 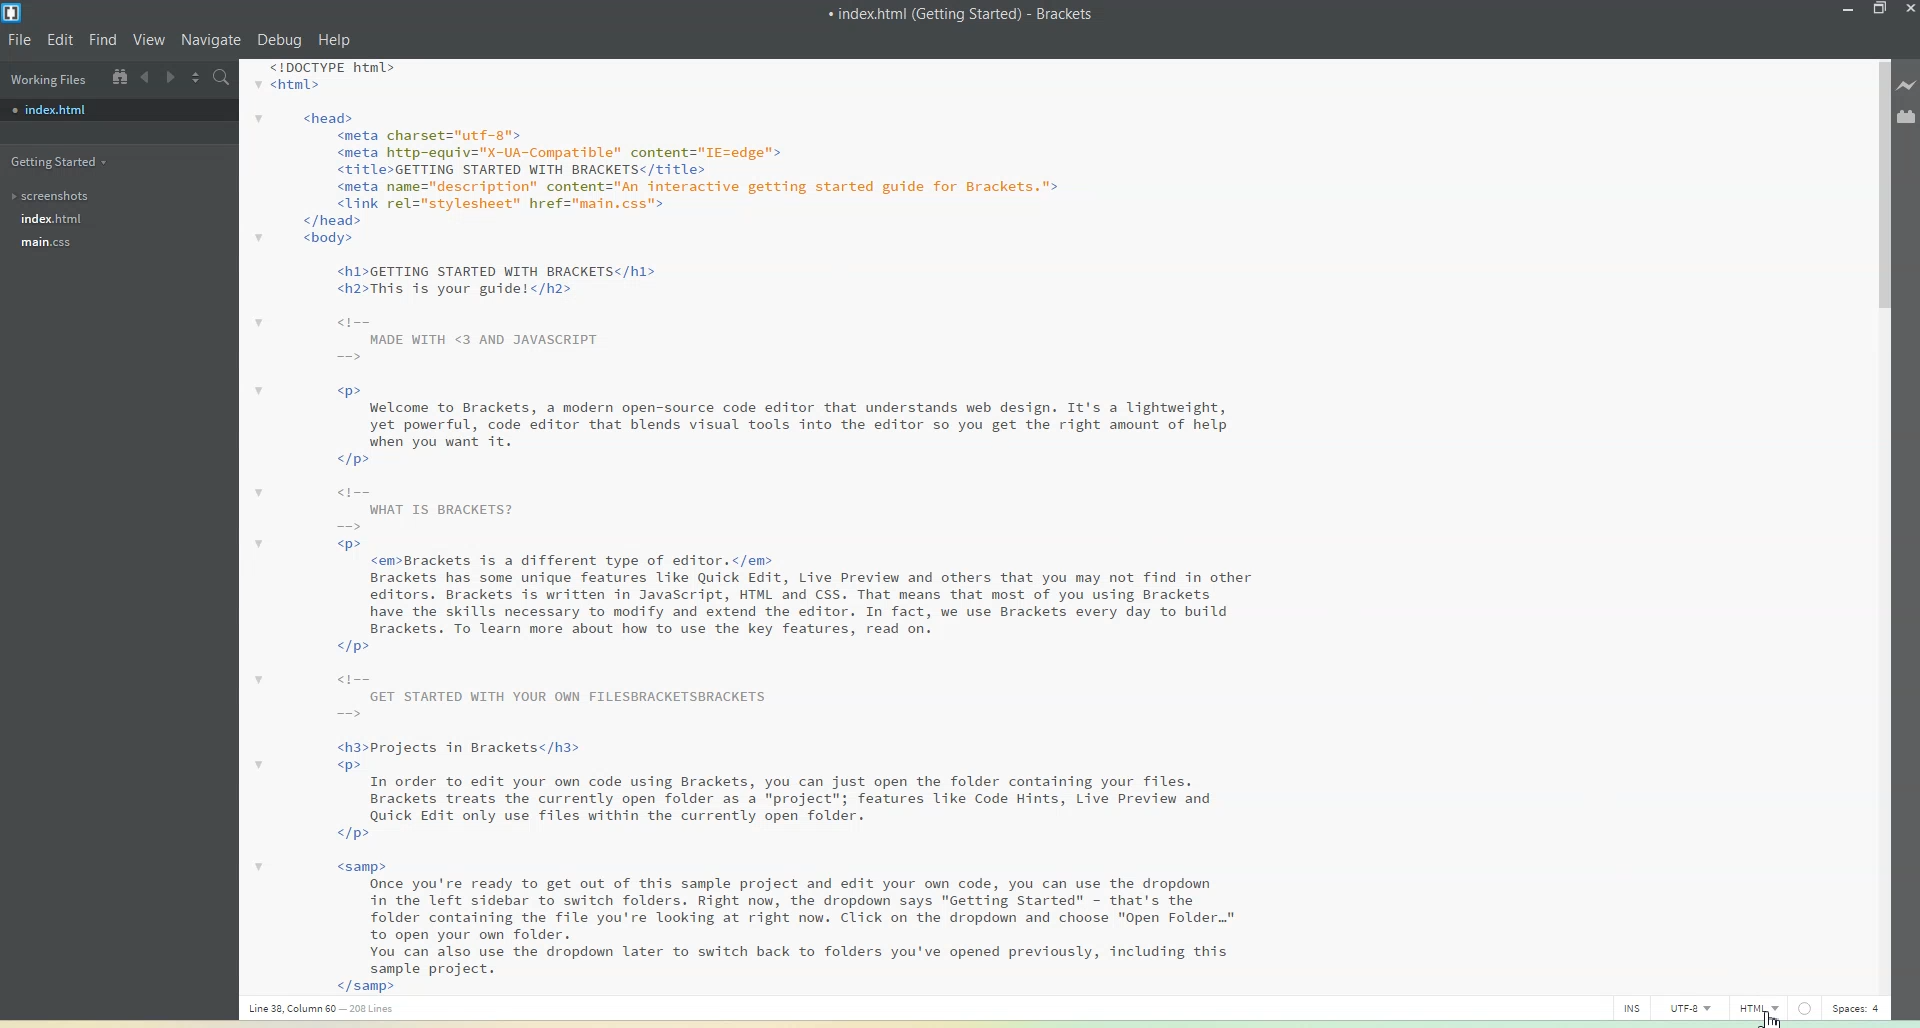 I want to click on Minimize, so click(x=1849, y=10).